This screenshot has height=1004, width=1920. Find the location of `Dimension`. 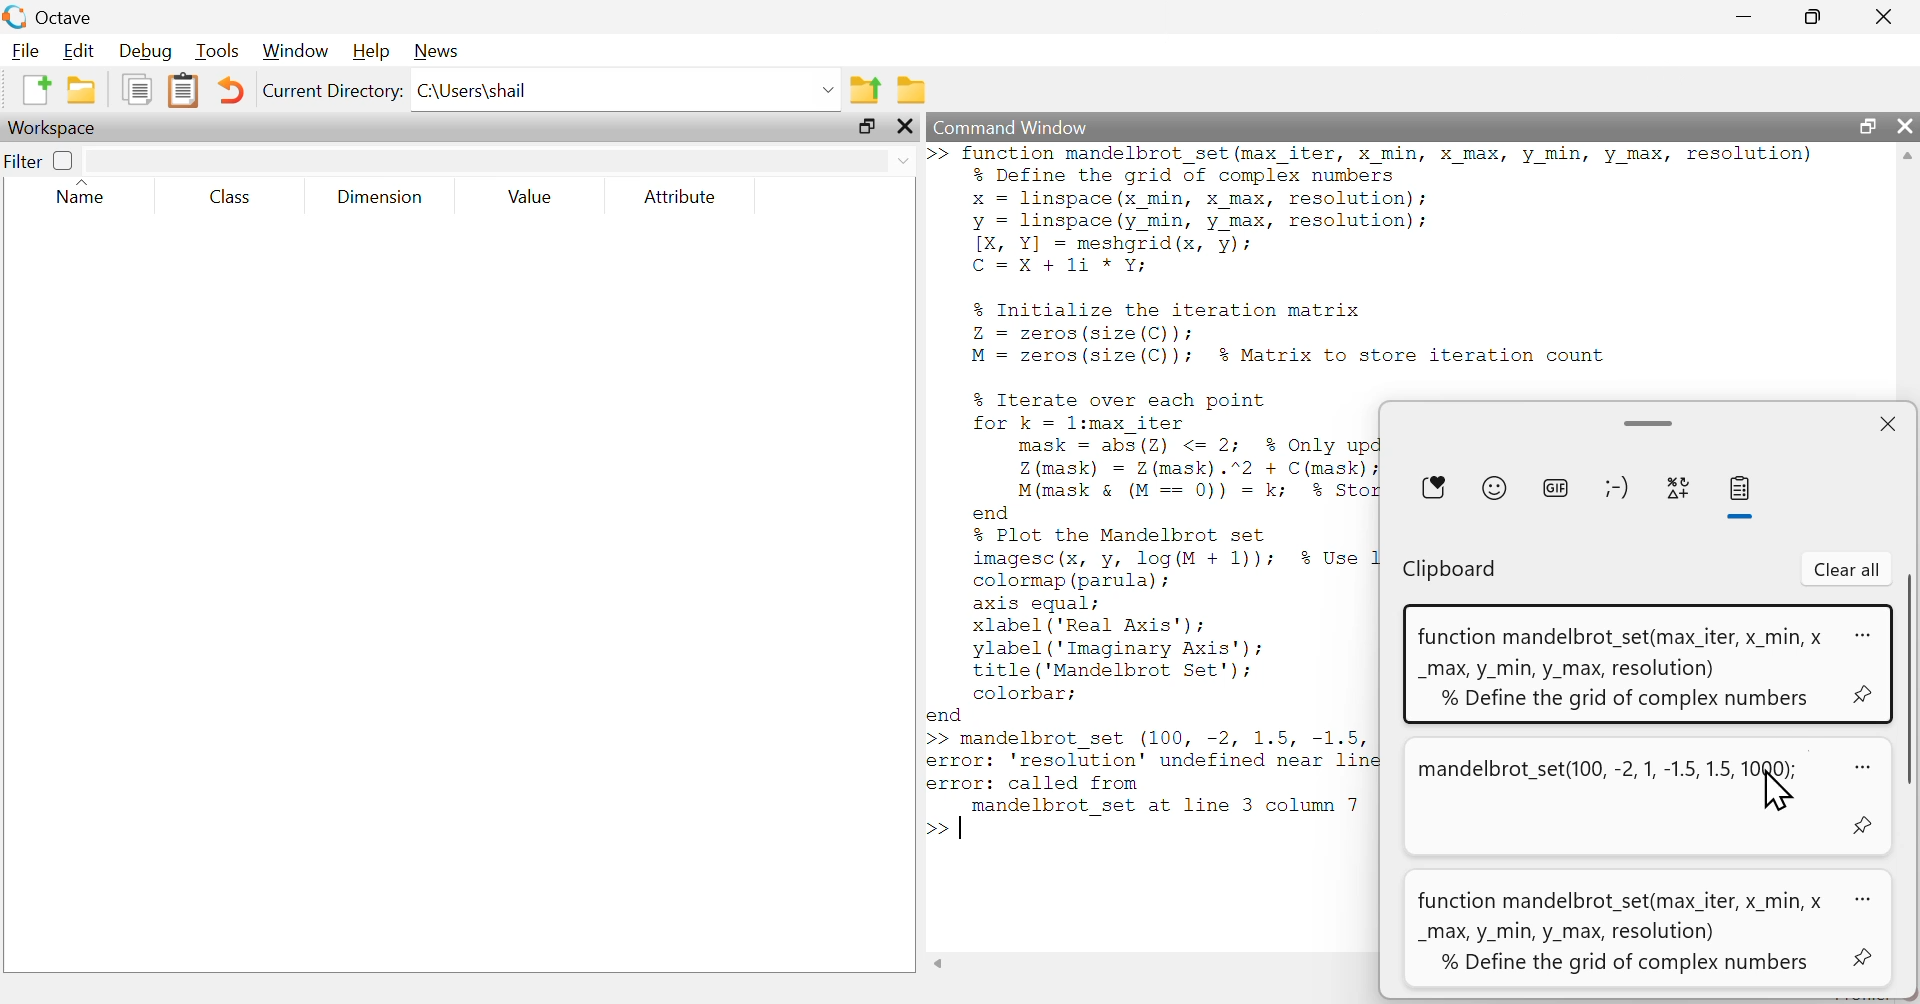

Dimension is located at coordinates (380, 197).